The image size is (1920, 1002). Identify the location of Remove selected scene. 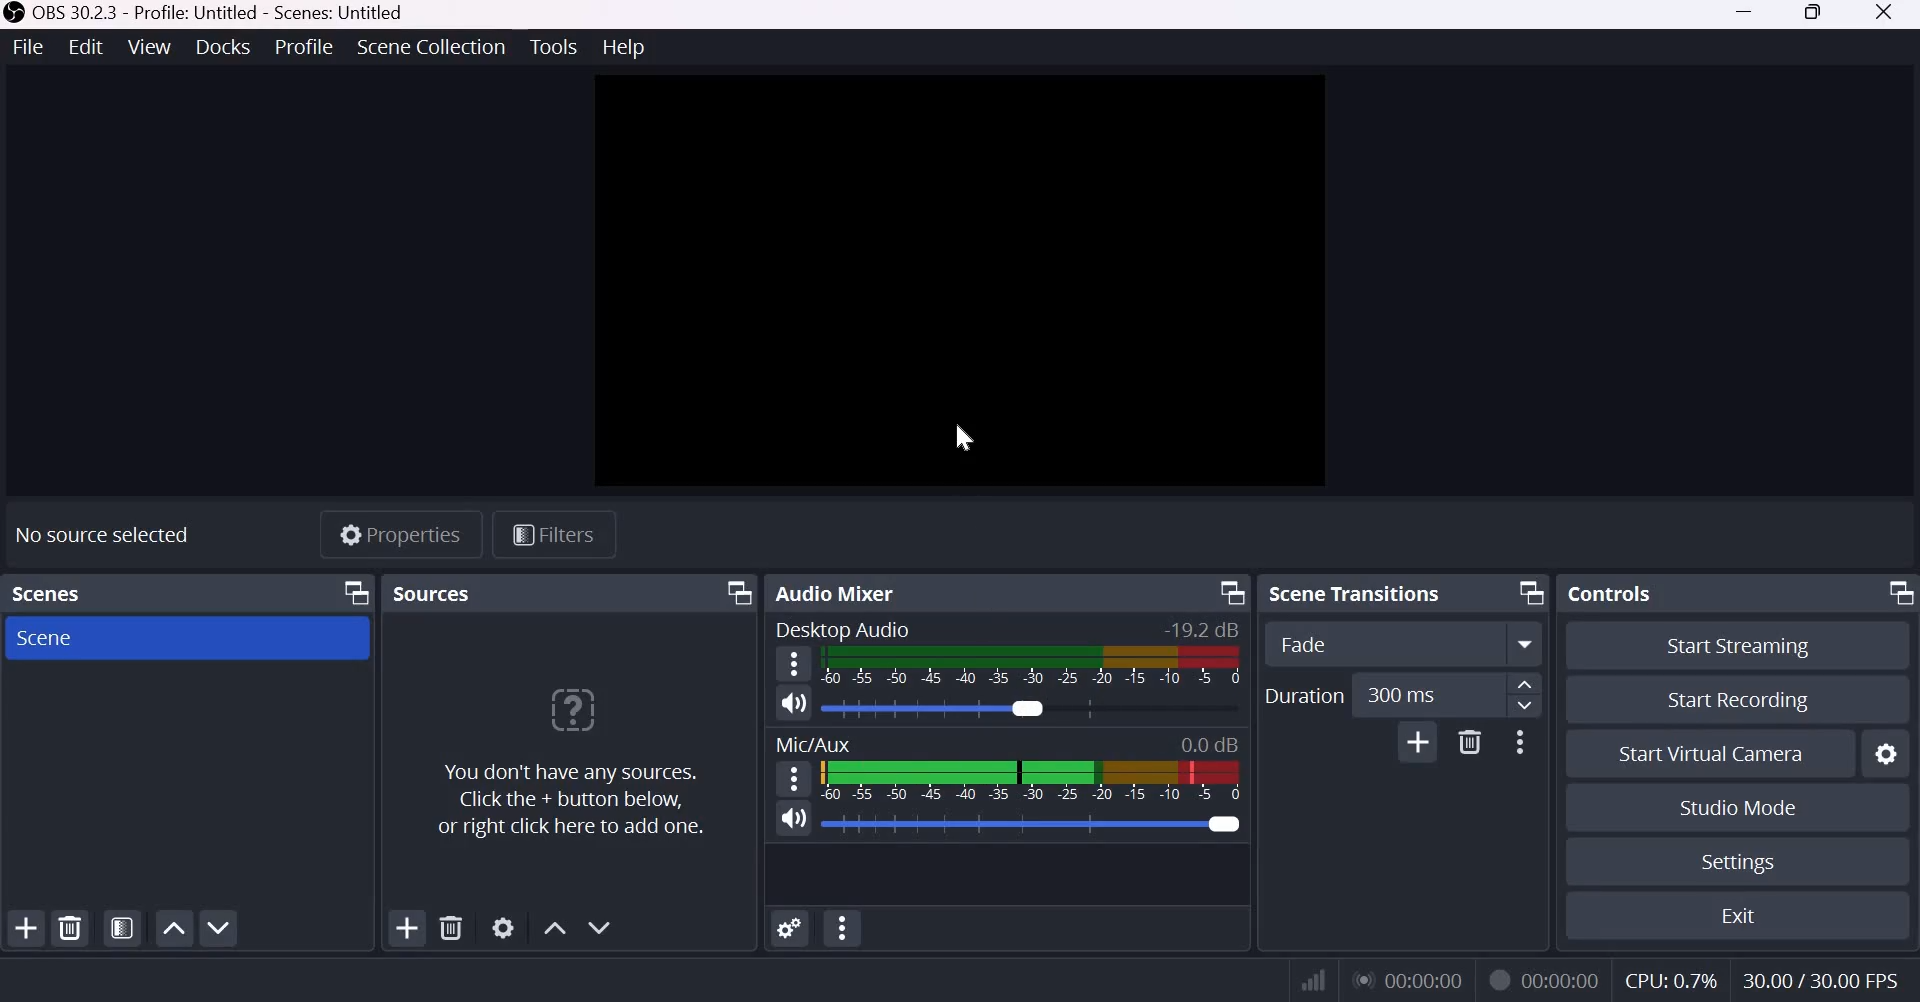
(70, 929).